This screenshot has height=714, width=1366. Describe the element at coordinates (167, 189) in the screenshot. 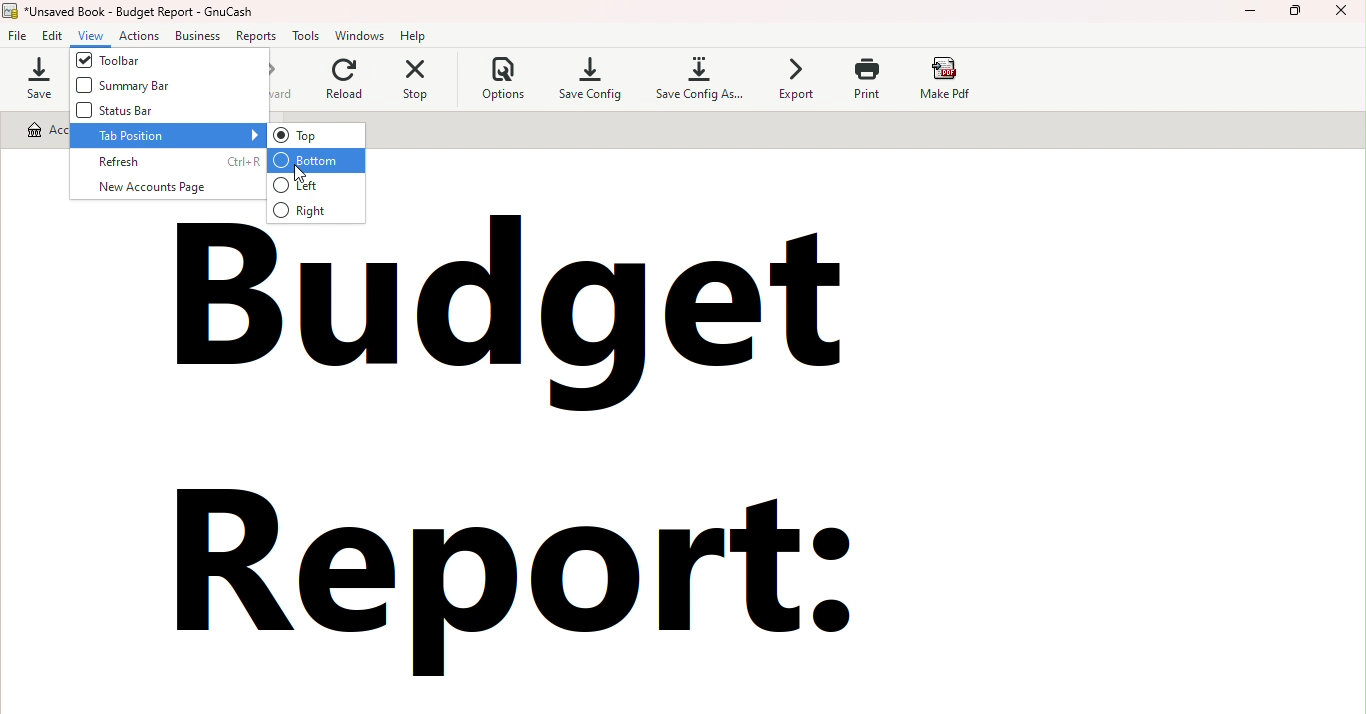

I see `New accounts page` at that location.